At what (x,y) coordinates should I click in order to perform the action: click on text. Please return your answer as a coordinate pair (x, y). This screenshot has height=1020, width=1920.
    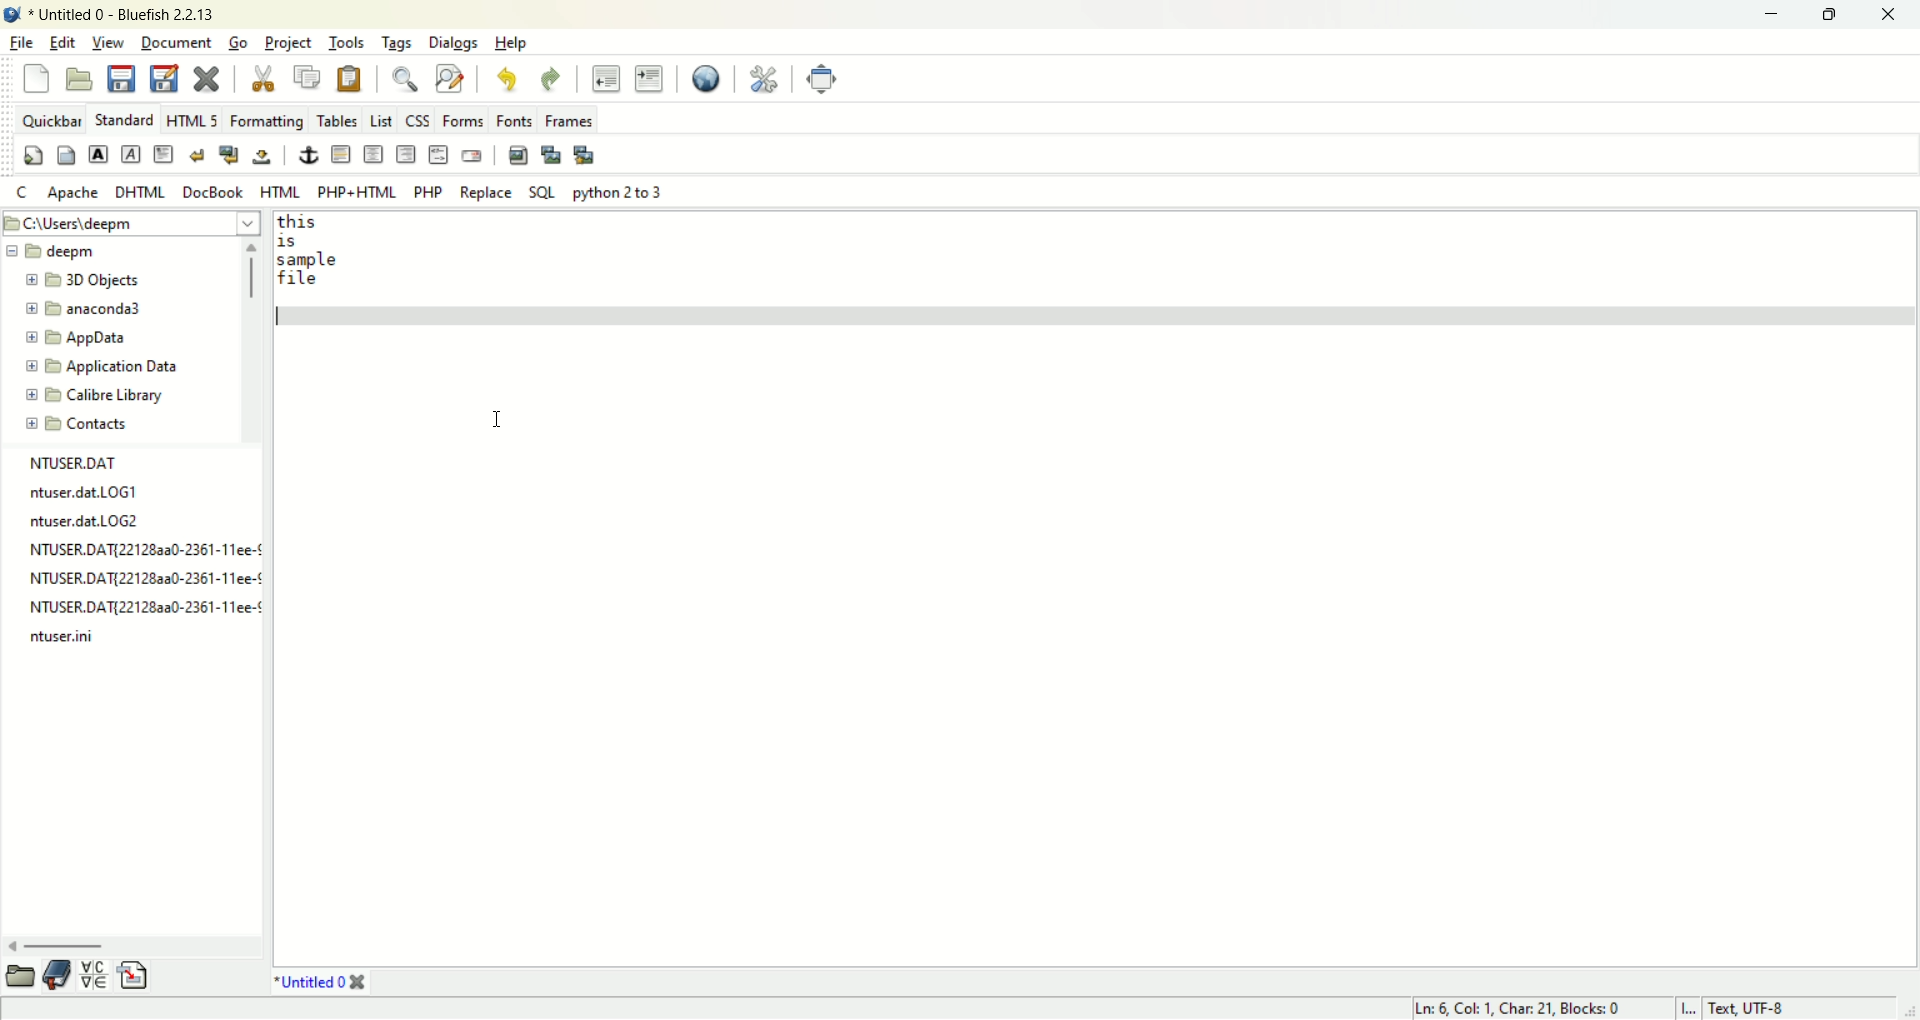
    Looking at the image, I should click on (310, 255).